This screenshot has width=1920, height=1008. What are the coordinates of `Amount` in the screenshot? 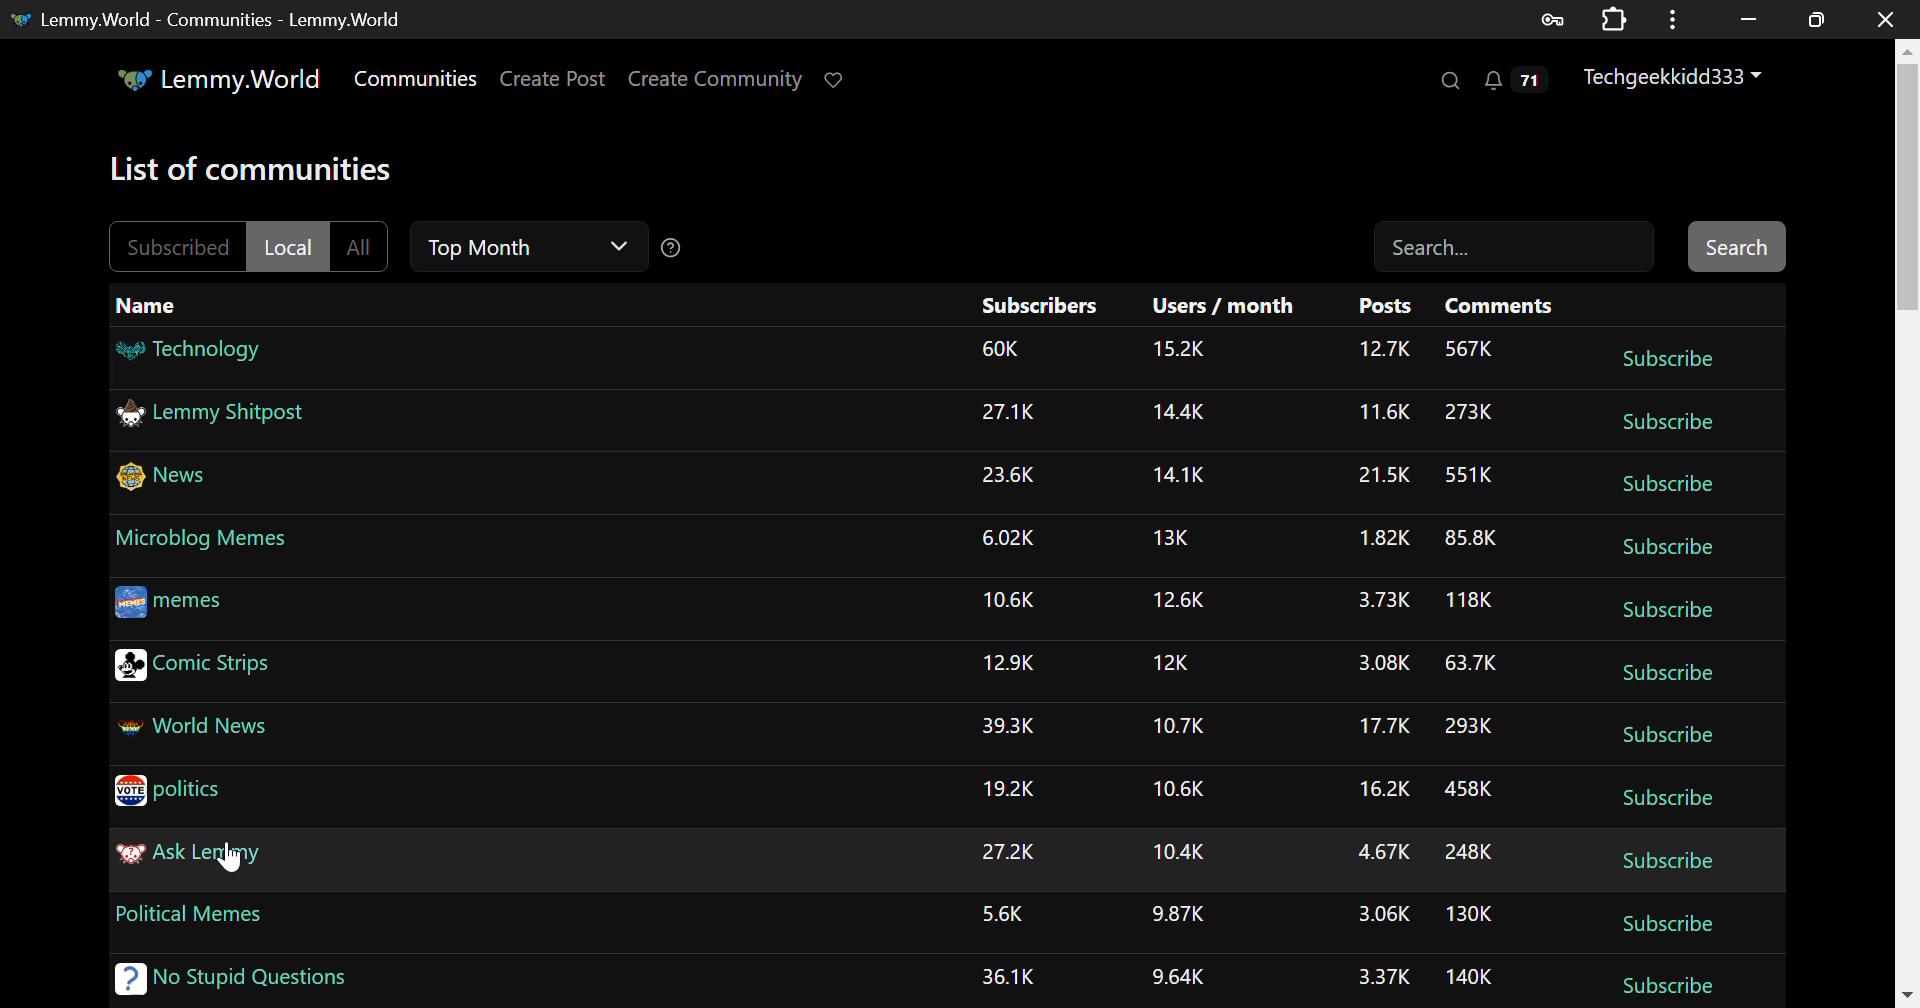 It's located at (1166, 541).